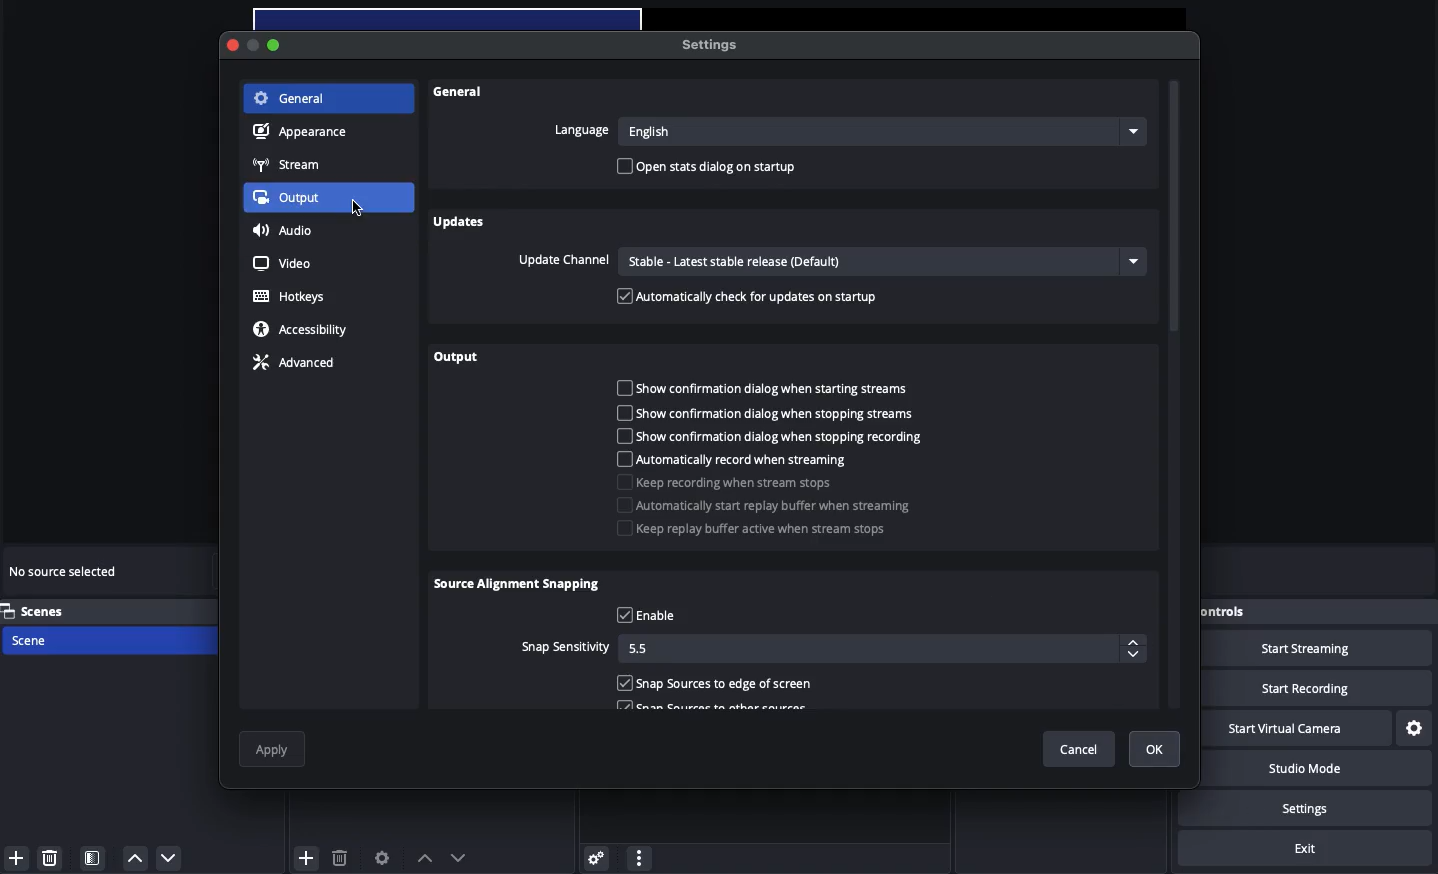  I want to click on Move up, so click(424, 858).